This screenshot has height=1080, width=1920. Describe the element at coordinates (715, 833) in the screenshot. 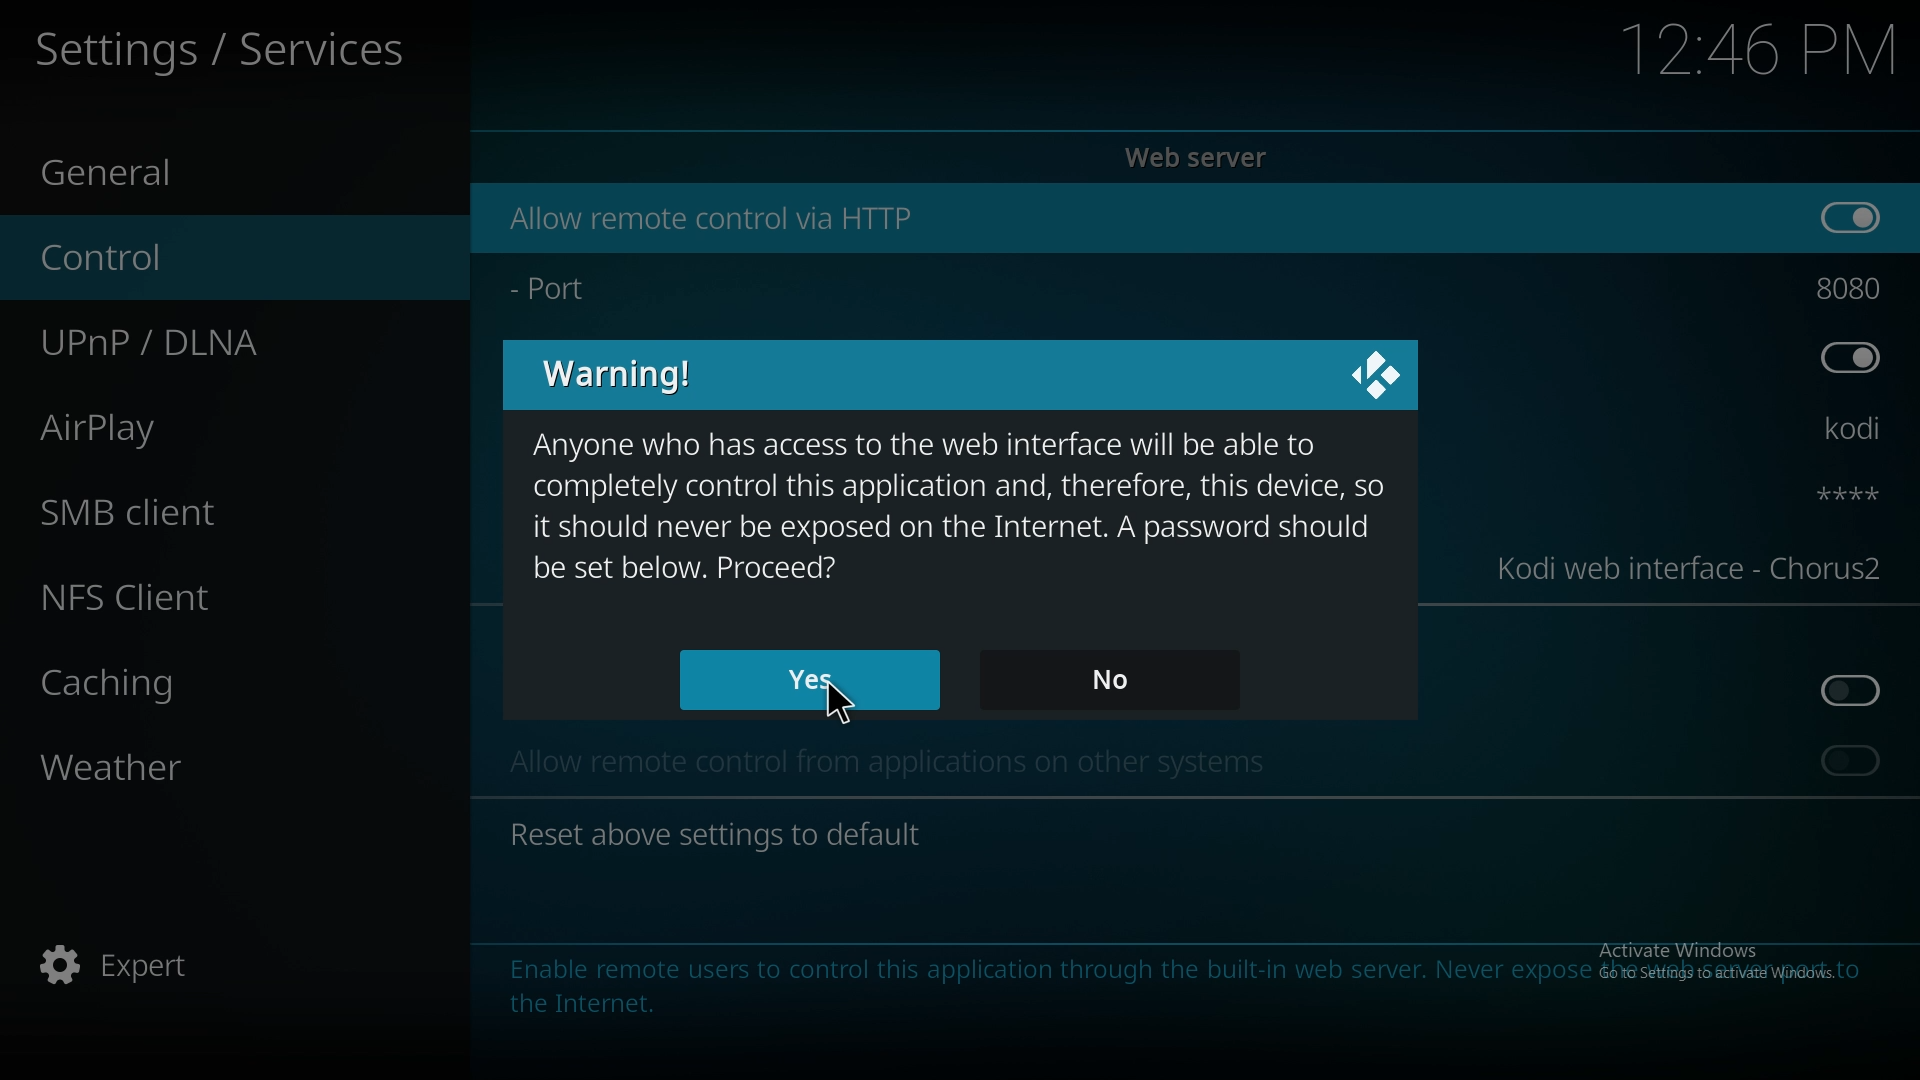

I see `reset above settings to default` at that location.